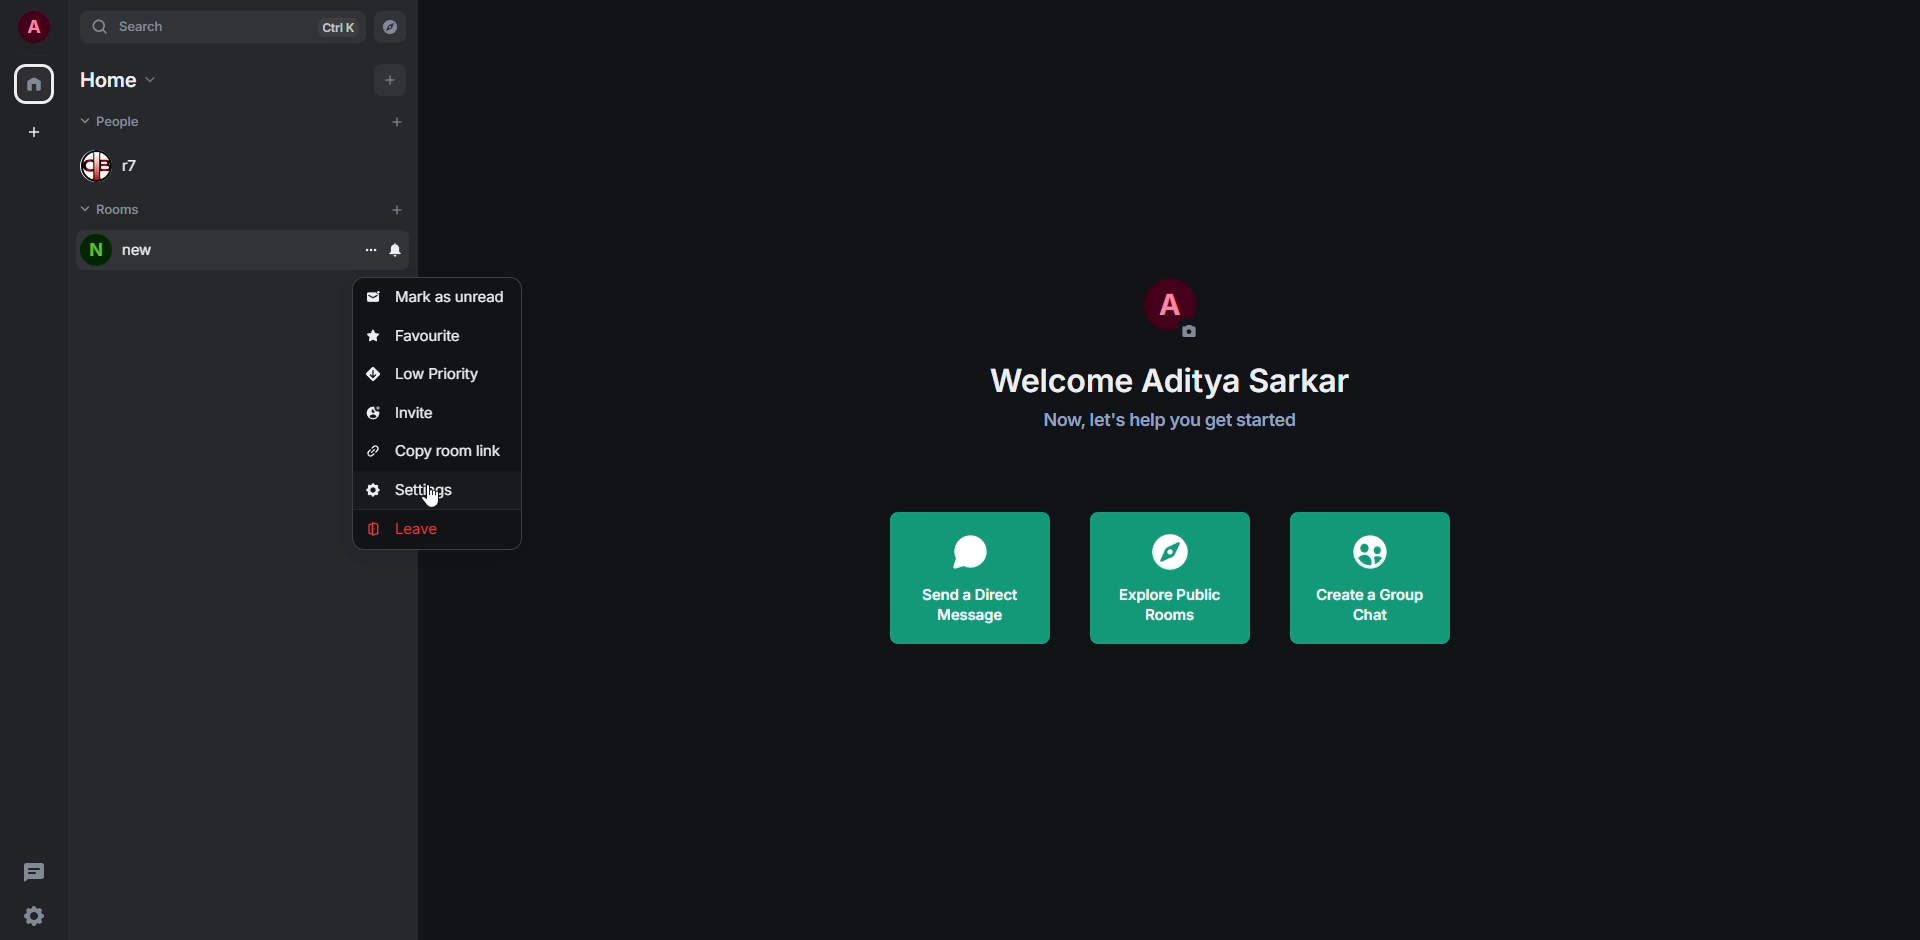 Image resolution: width=1920 pixels, height=940 pixels. I want to click on low priority, so click(423, 369).